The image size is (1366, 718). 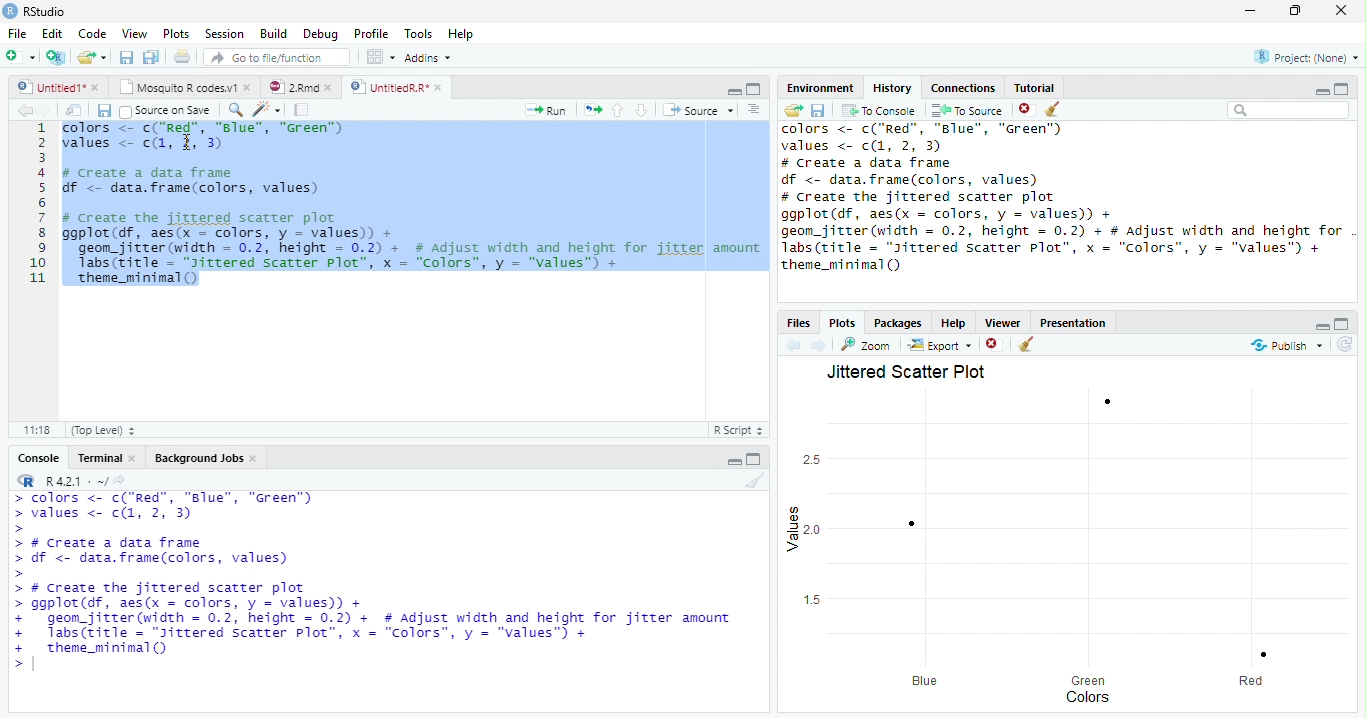 I want to click on Viewer, so click(x=1004, y=323).